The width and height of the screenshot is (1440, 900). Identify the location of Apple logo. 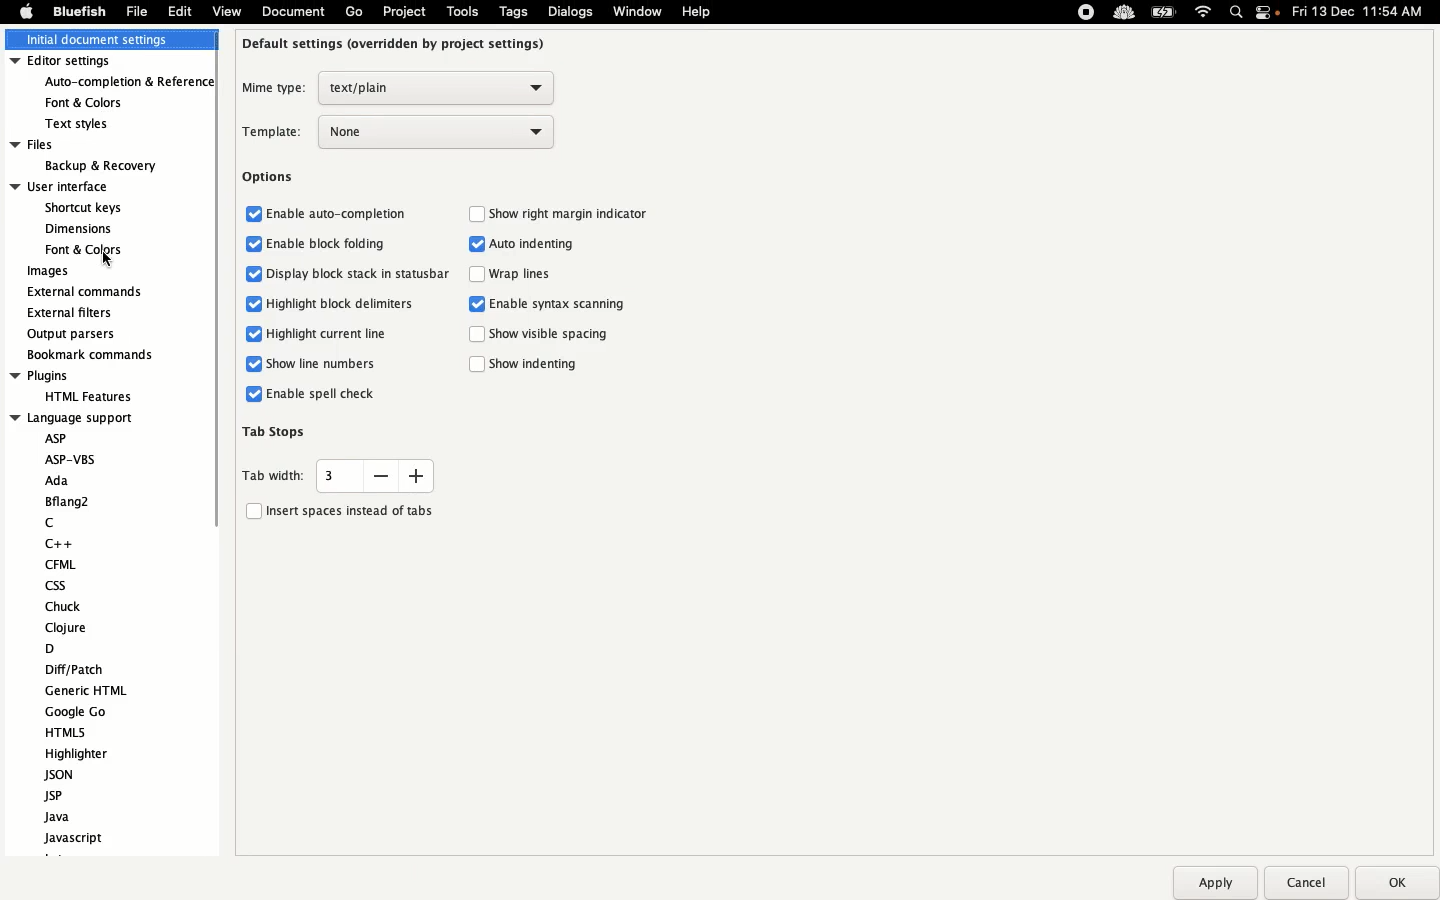
(26, 11).